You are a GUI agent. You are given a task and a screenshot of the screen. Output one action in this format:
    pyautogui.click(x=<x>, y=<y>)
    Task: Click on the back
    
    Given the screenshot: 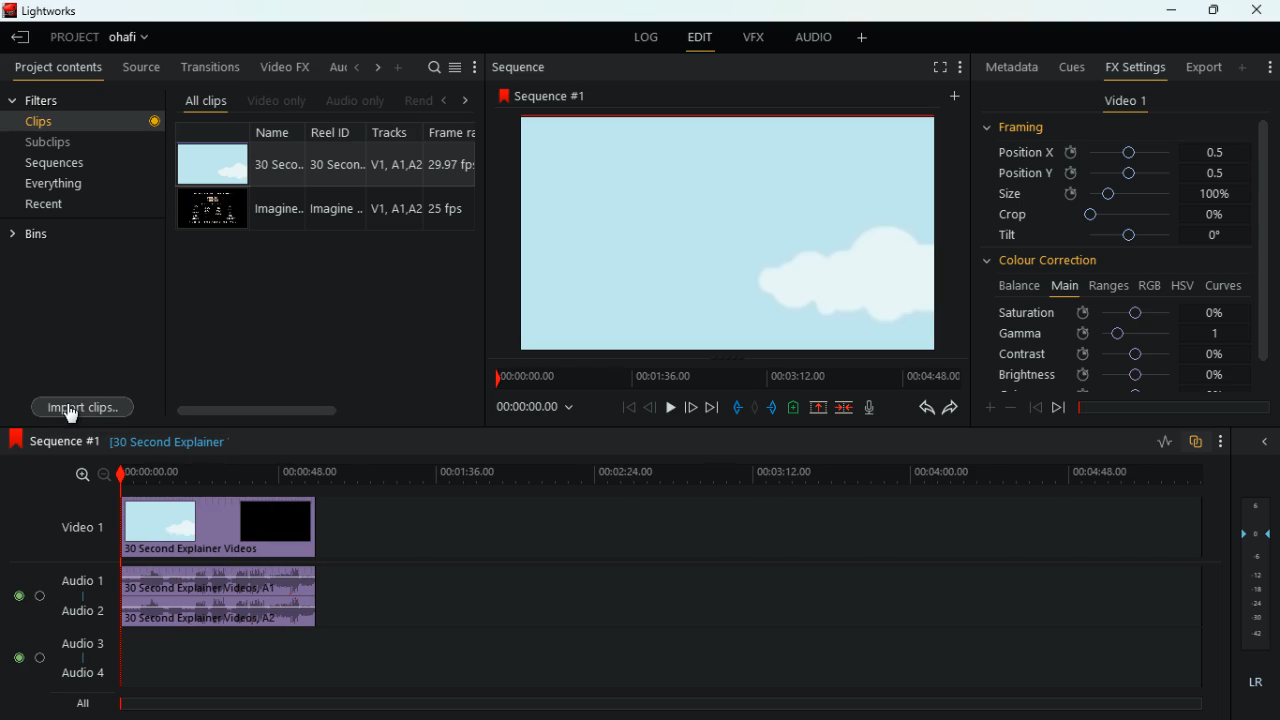 What is the action you would take?
    pyautogui.click(x=919, y=408)
    